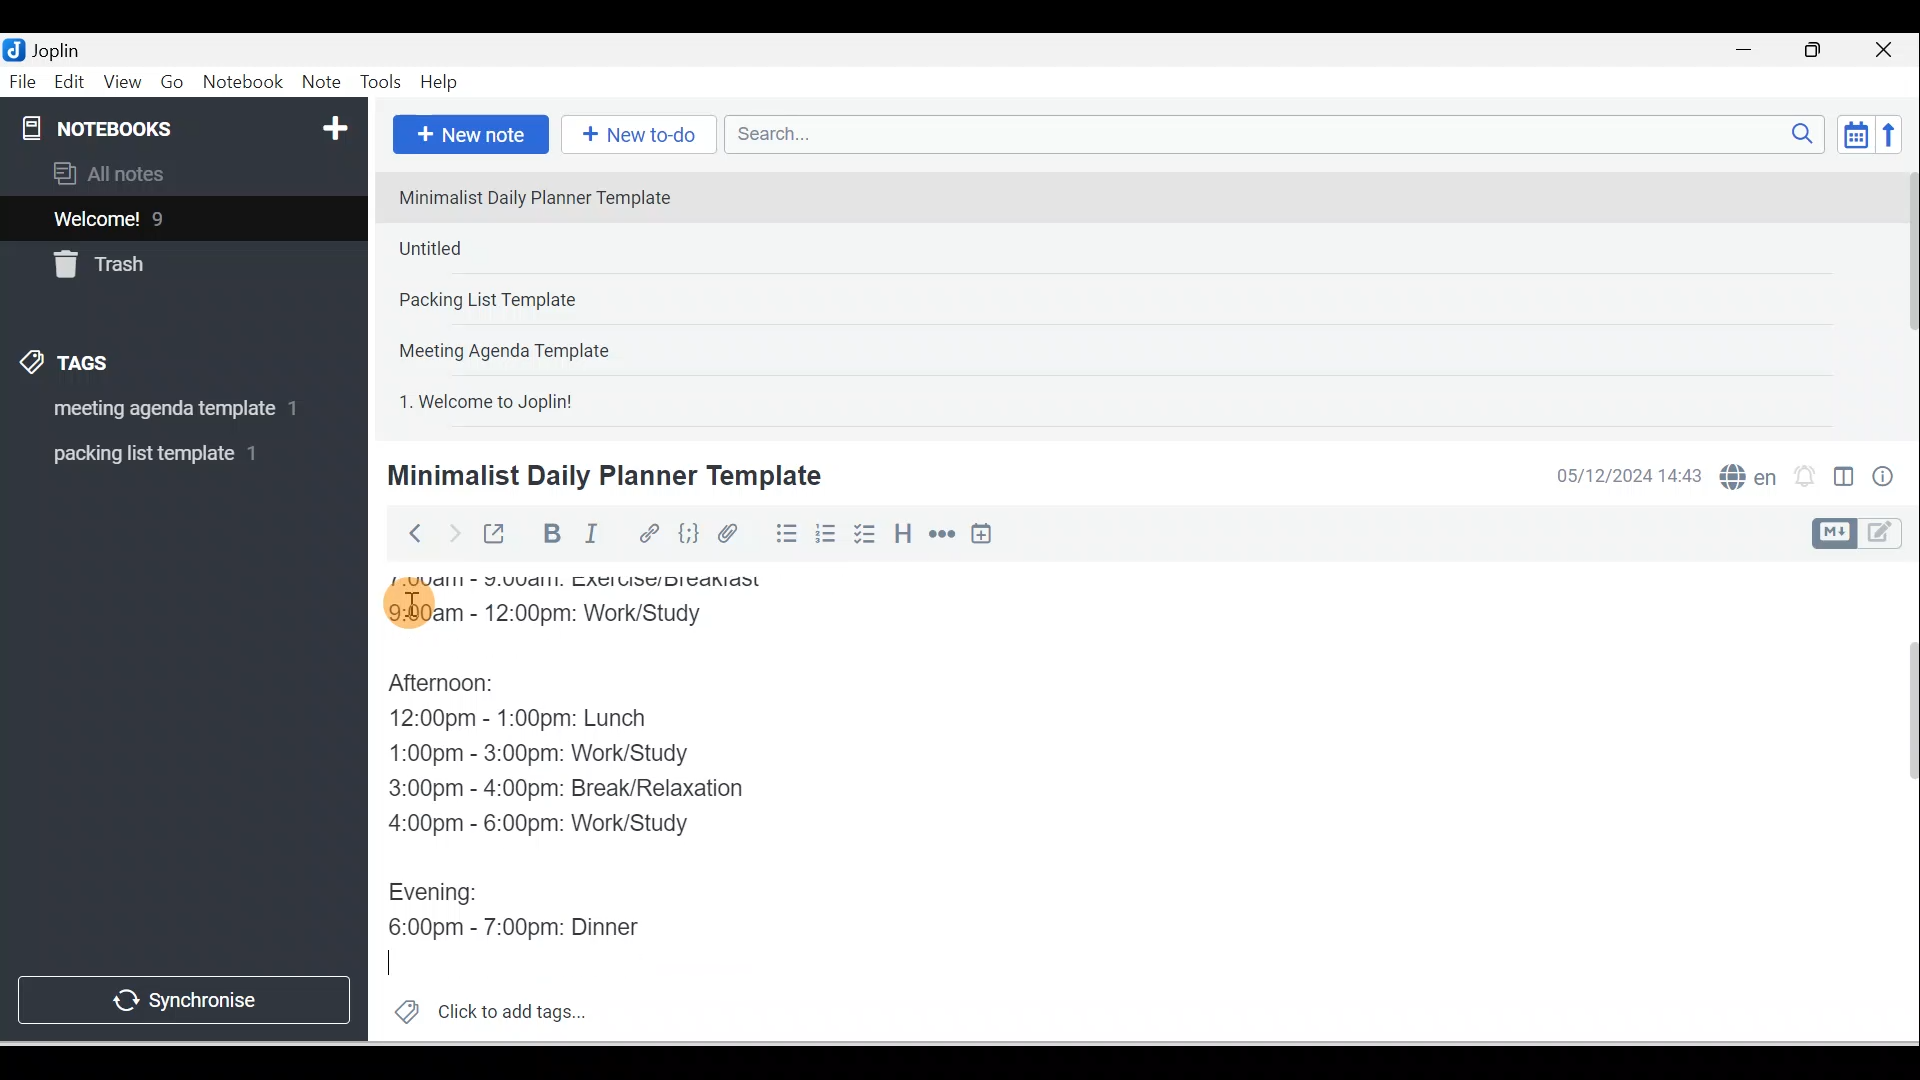  I want to click on Notebook, so click(242, 83).